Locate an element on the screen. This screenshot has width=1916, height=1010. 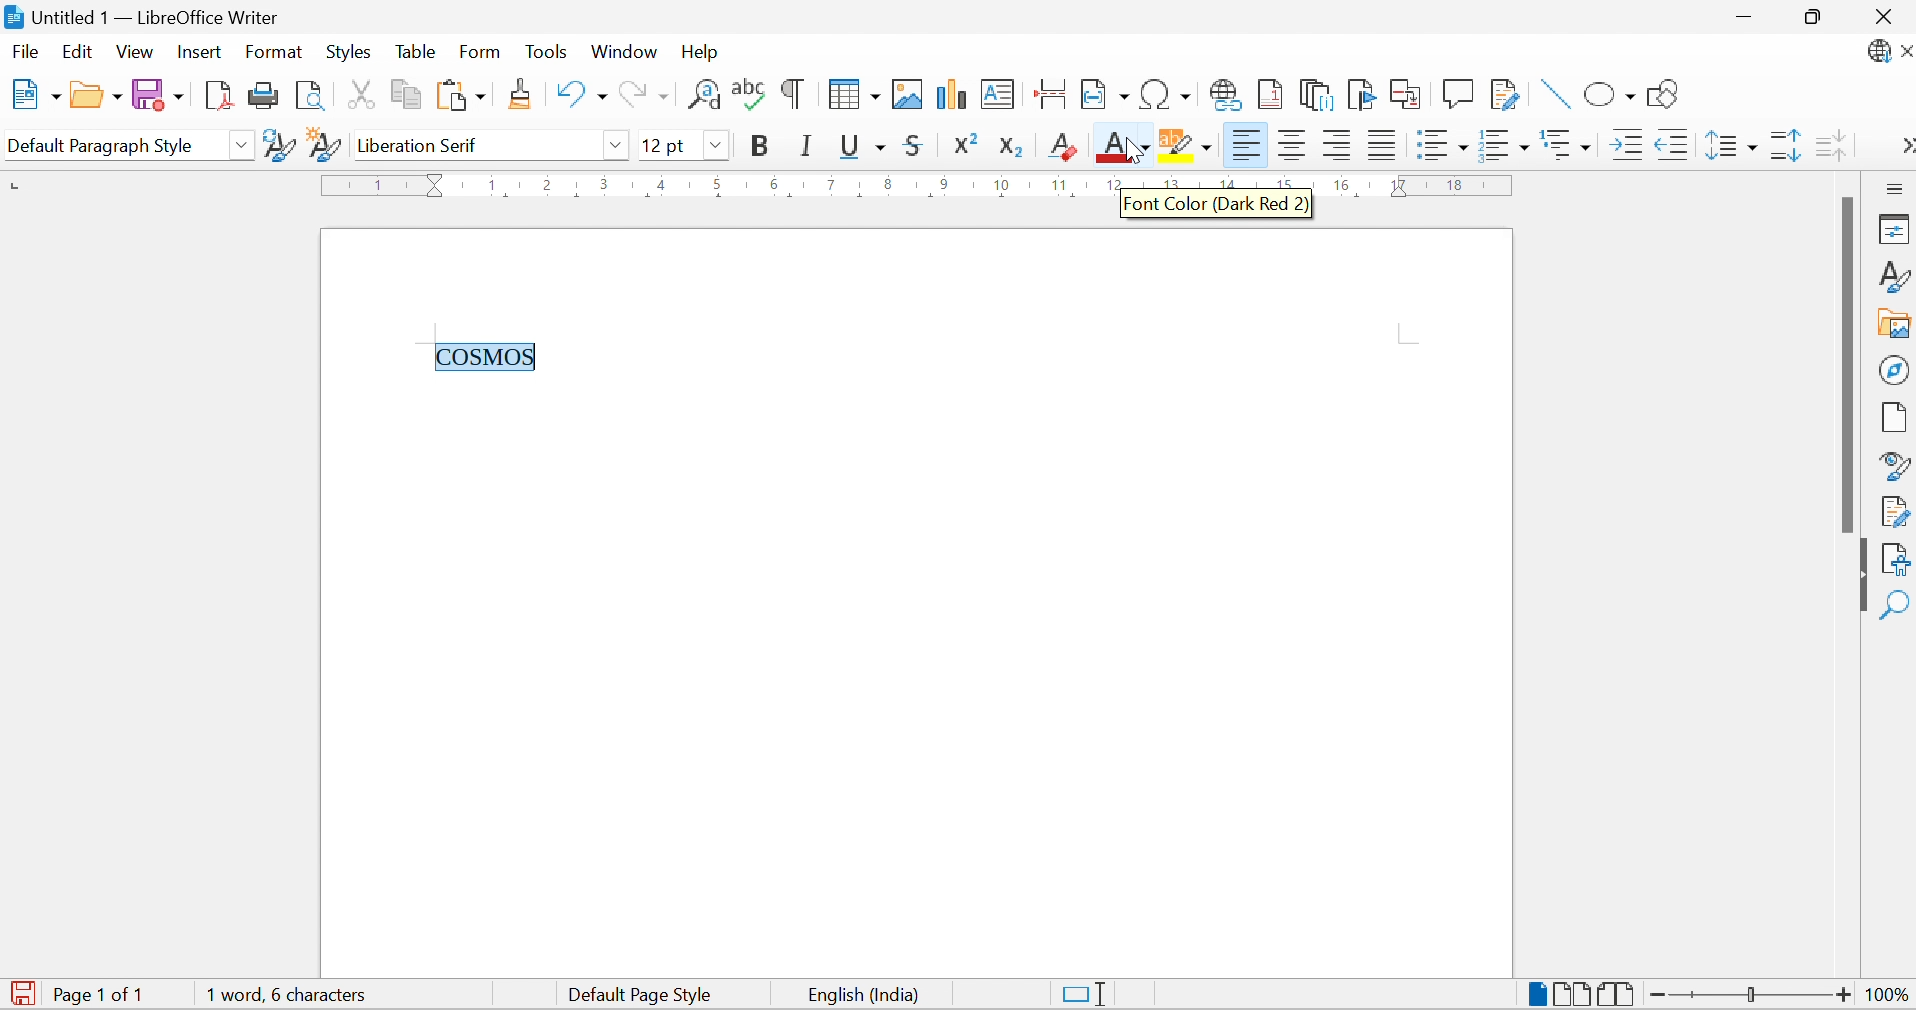
1 is located at coordinates (381, 185).